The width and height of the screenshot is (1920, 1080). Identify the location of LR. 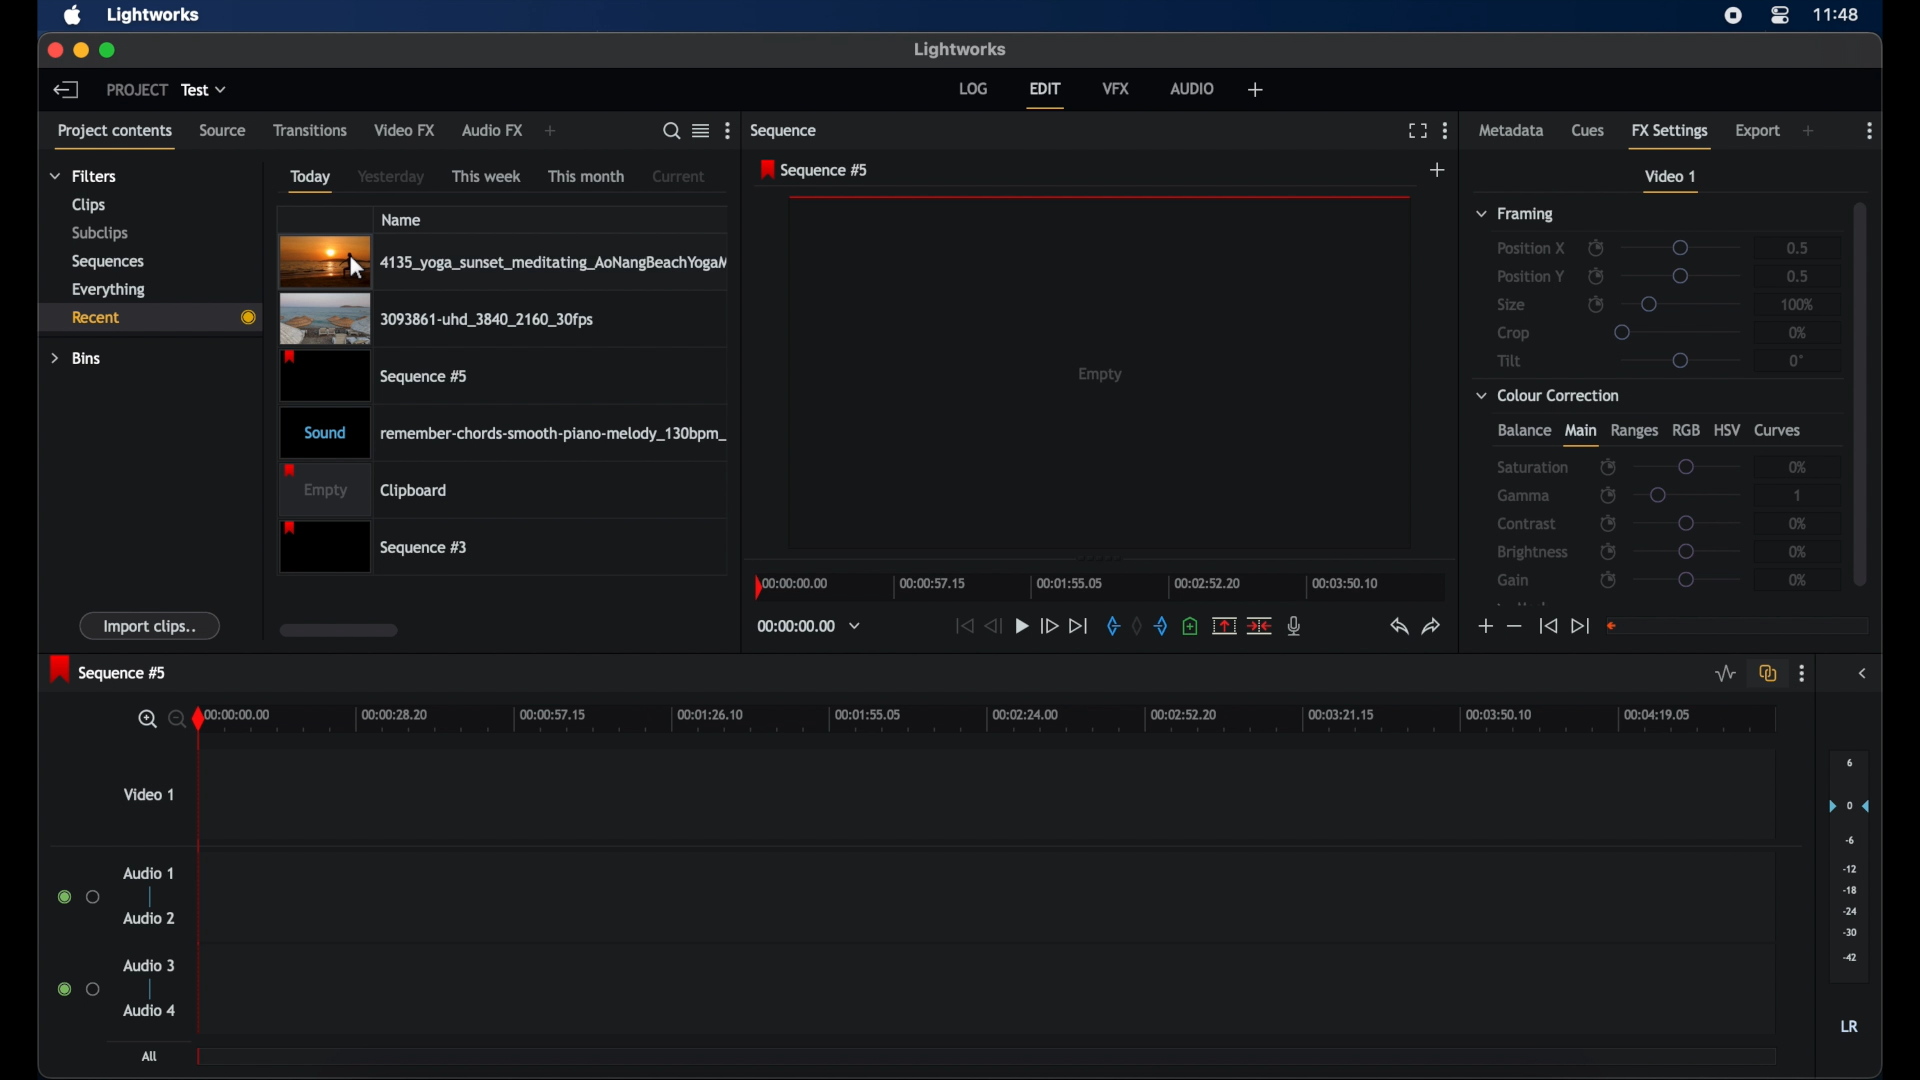
(1849, 1027).